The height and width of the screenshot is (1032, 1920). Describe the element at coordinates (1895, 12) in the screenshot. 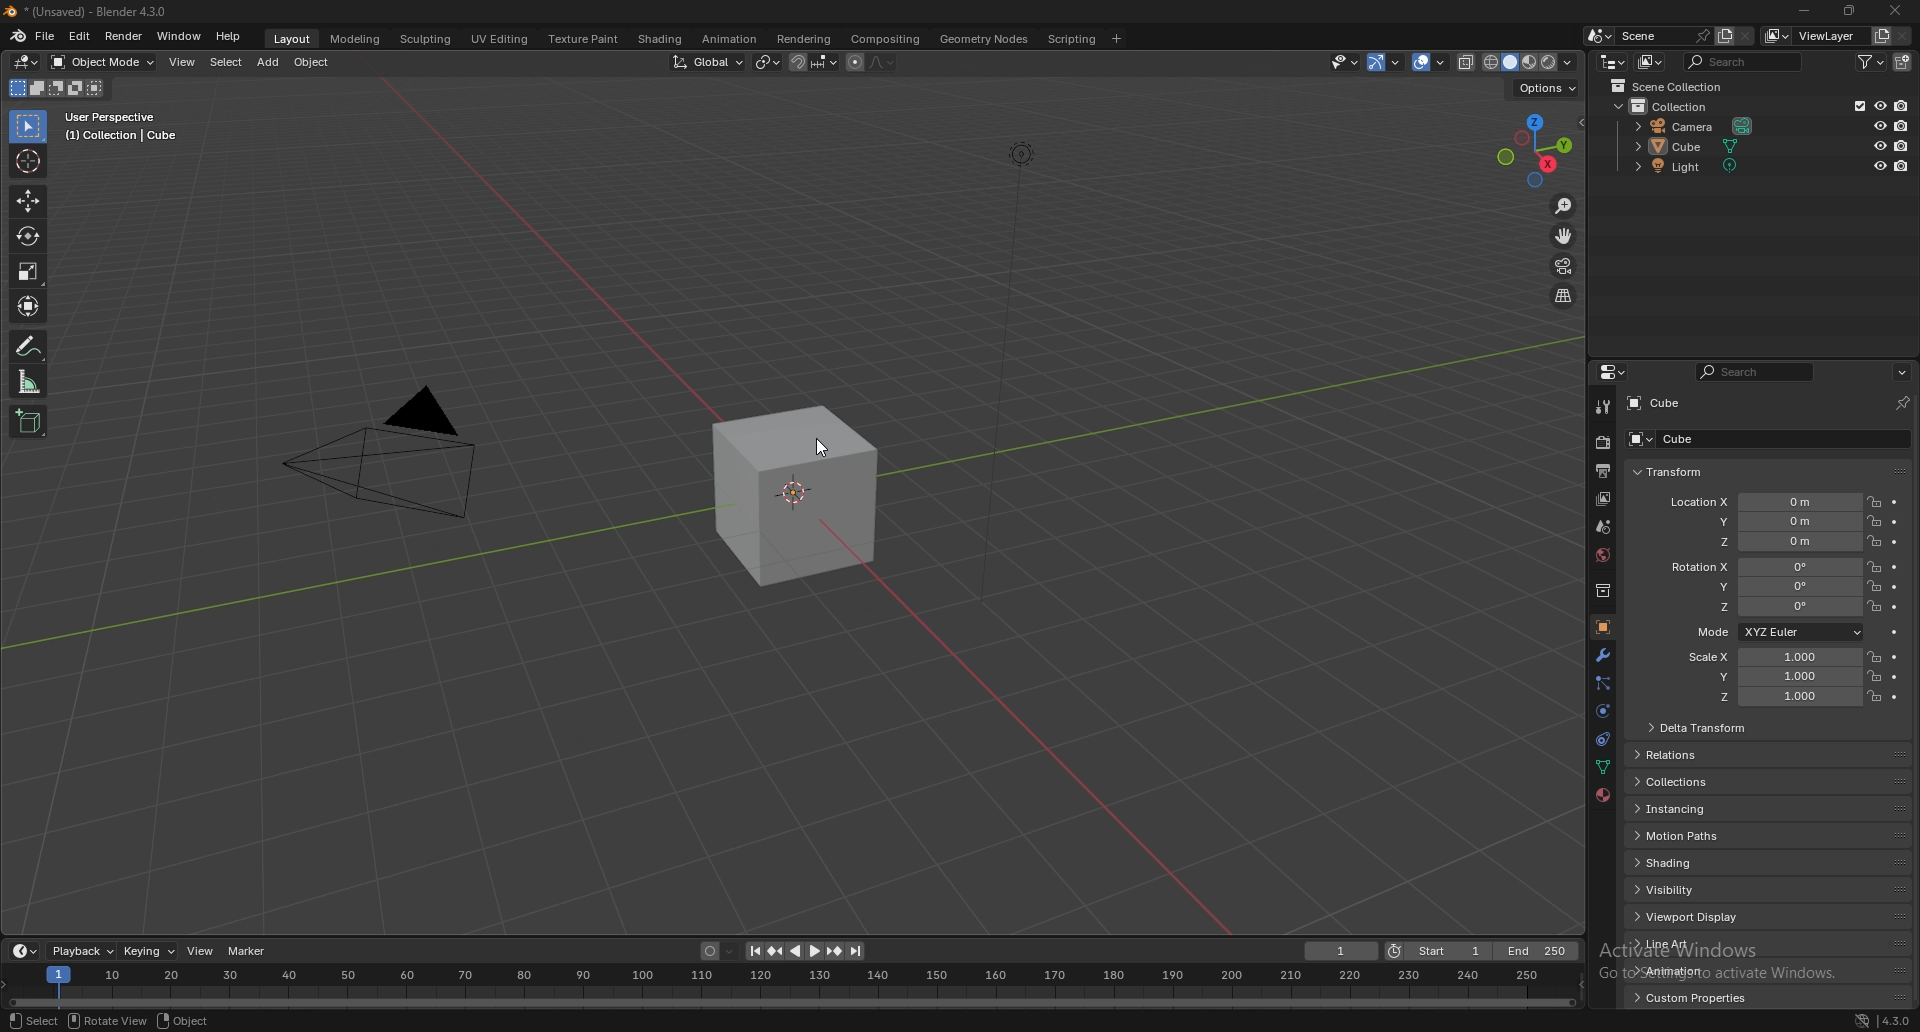

I see `close` at that location.